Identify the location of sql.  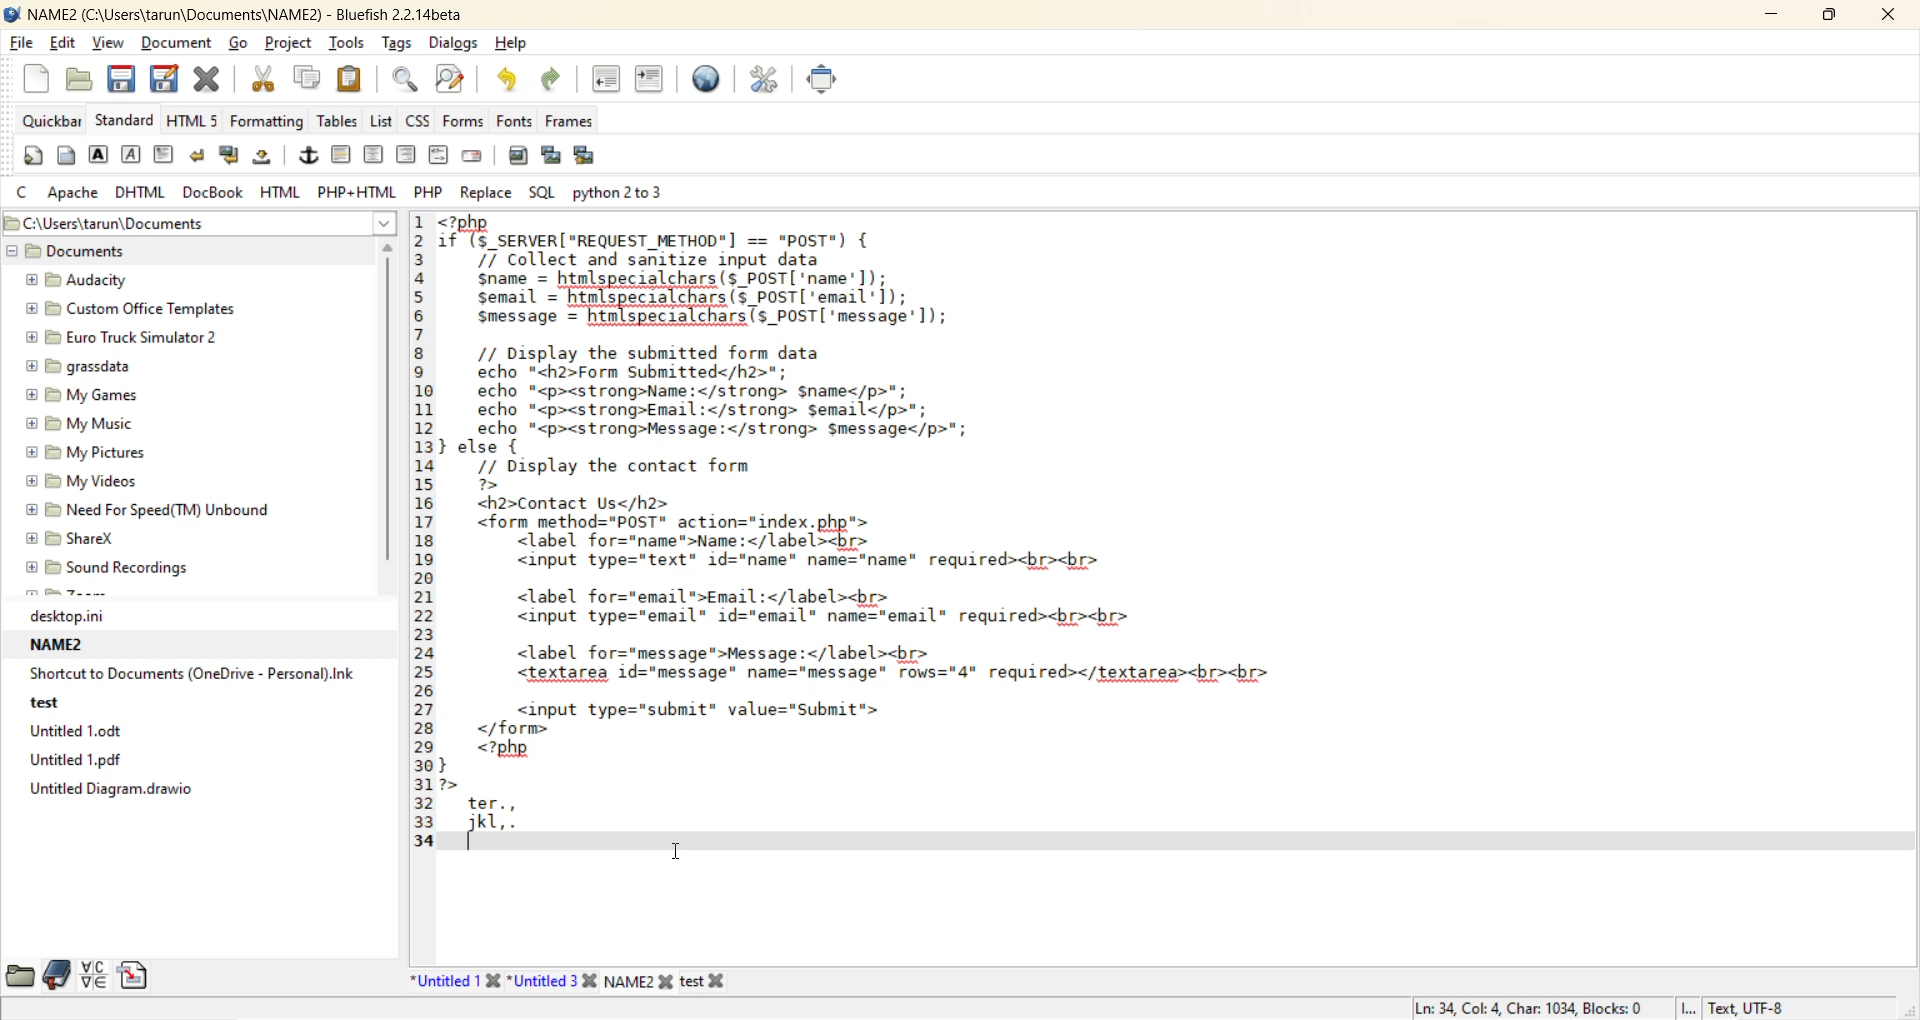
(541, 188).